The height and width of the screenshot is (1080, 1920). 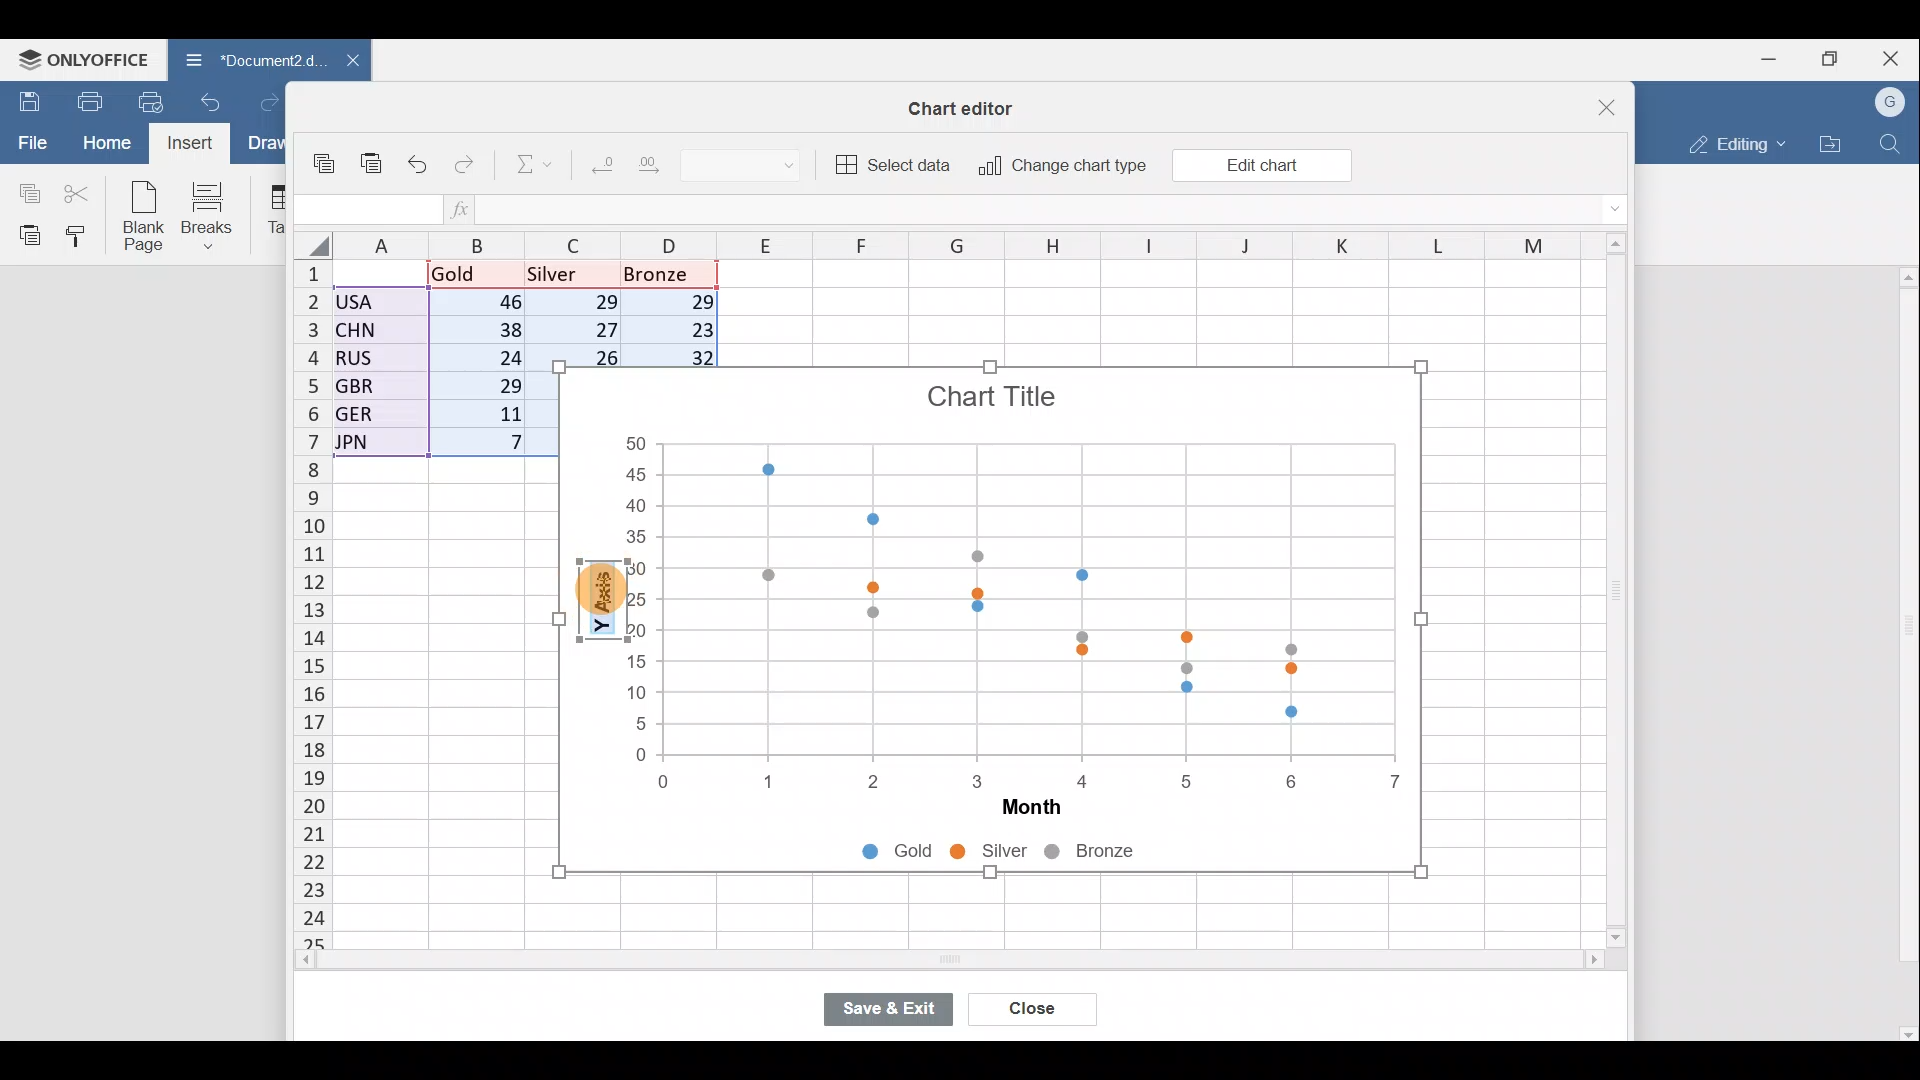 What do you see at coordinates (1032, 1006) in the screenshot?
I see `Close` at bounding box center [1032, 1006].